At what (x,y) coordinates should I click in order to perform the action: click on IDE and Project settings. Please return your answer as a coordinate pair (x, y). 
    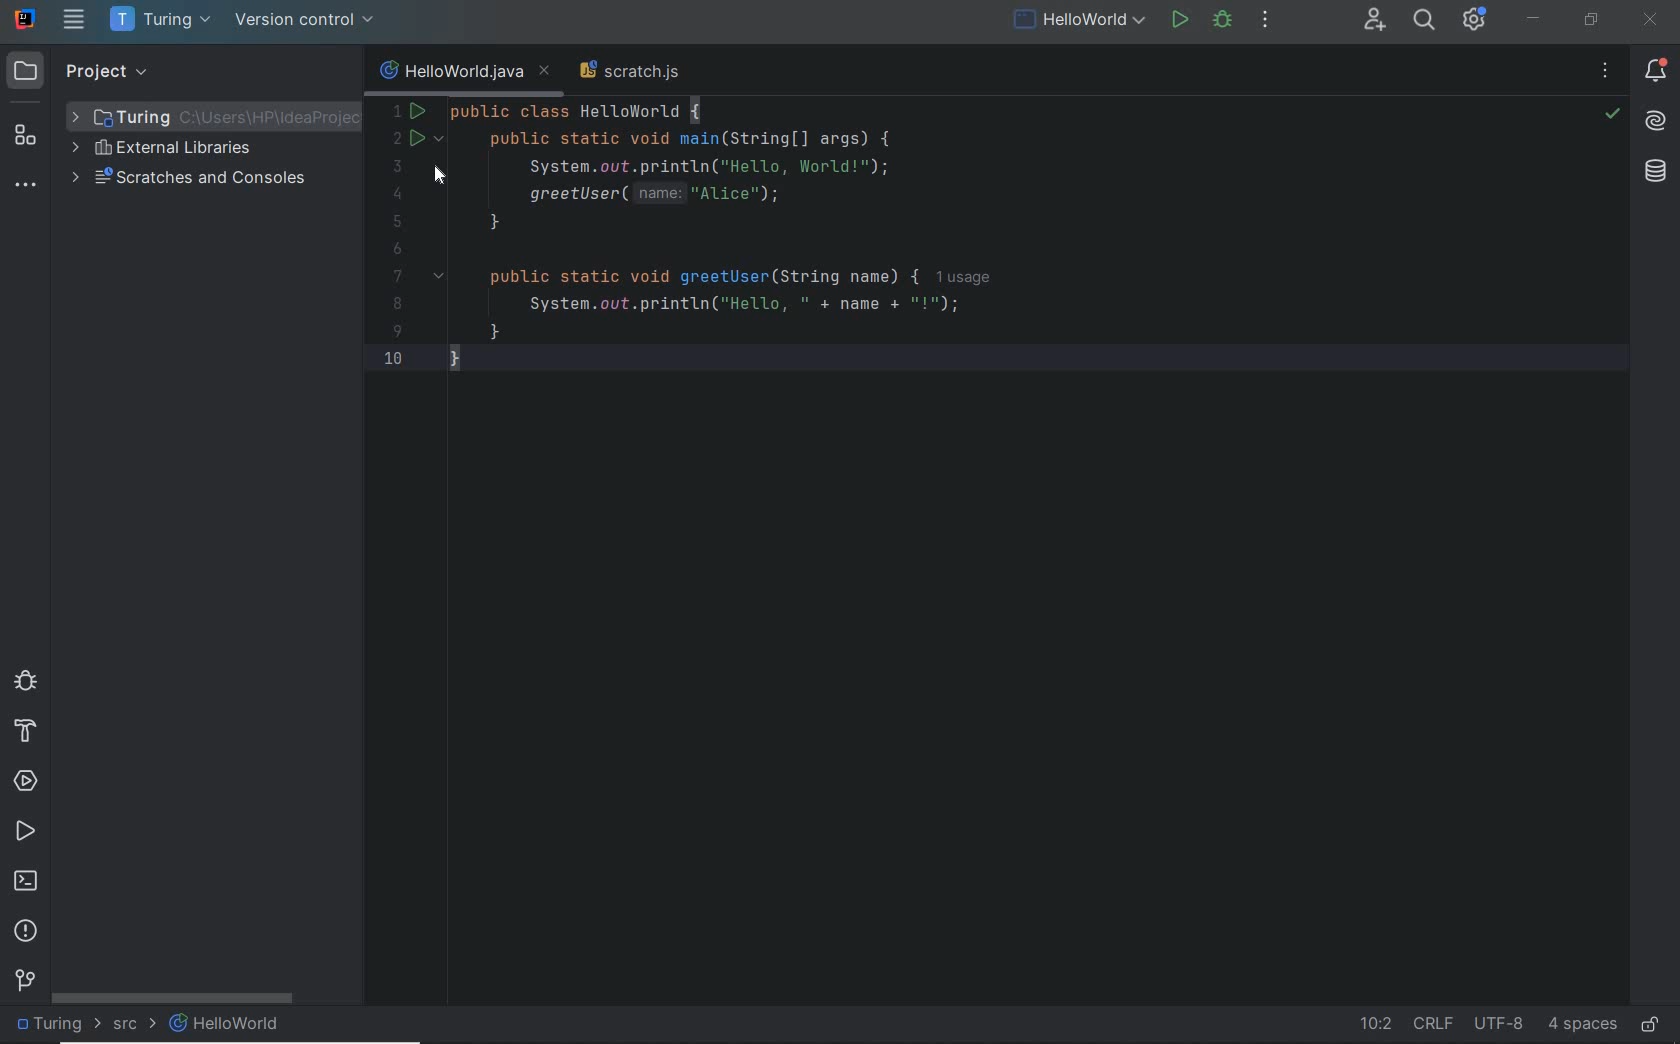
    Looking at the image, I should click on (1474, 20).